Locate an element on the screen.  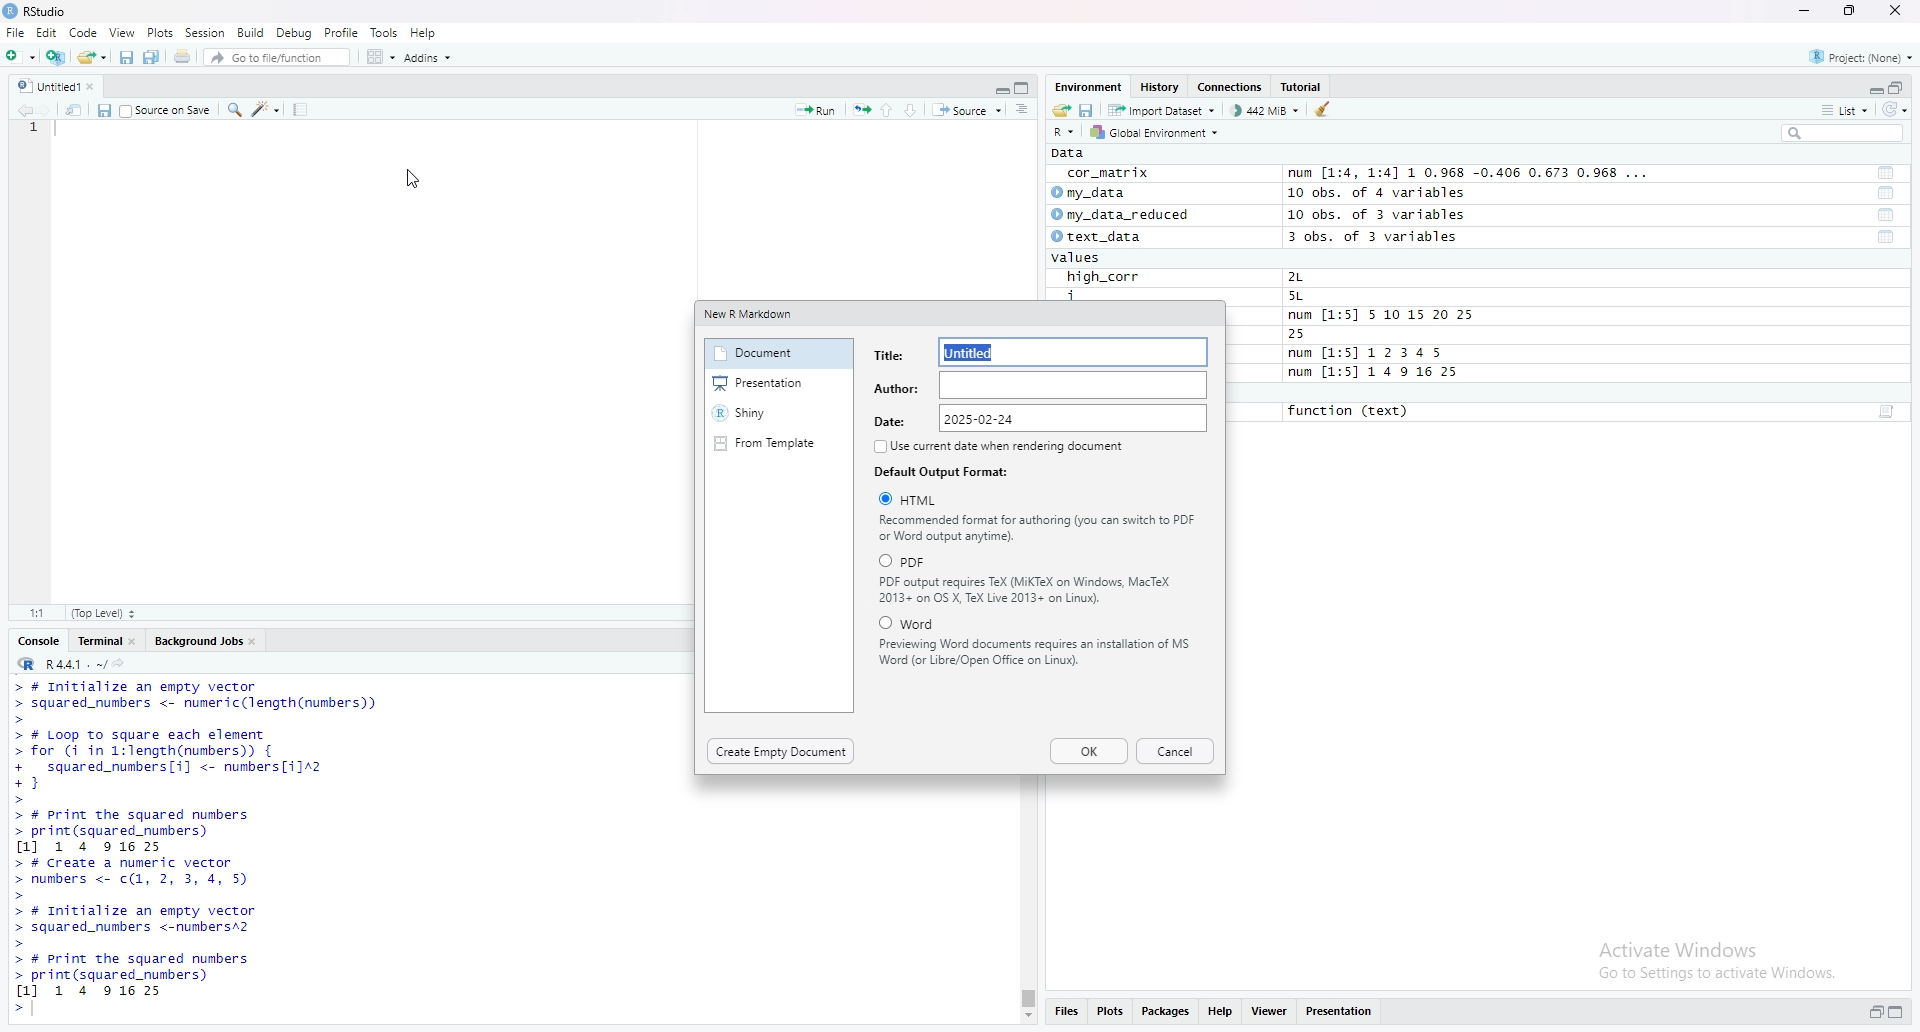
RStudio is located at coordinates (37, 12).